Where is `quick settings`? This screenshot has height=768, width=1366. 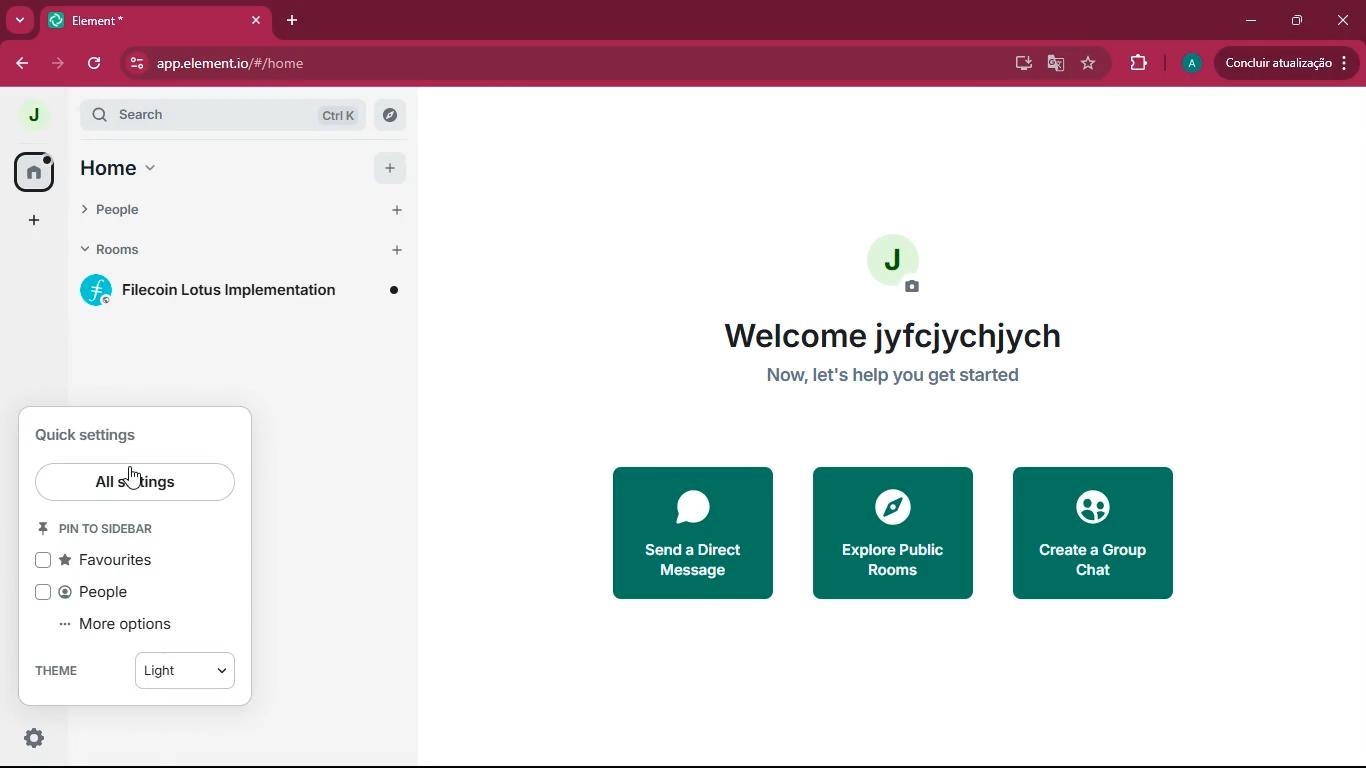
quick settings is located at coordinates (102, 436).